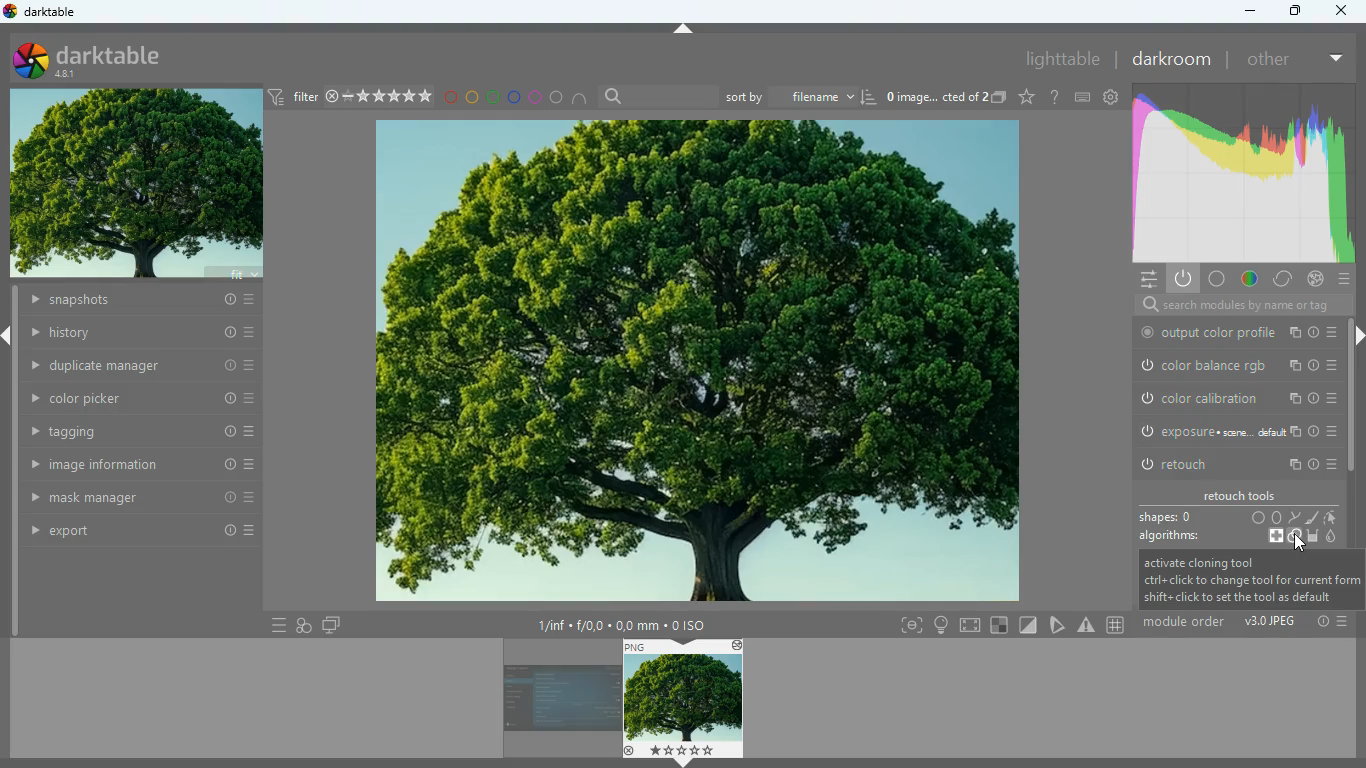 This screenshot has height=768, width=1366. What do you see at coordinates (1331, 538) in the screenshot?
I see `blur` at bounding box center [1331, 538].